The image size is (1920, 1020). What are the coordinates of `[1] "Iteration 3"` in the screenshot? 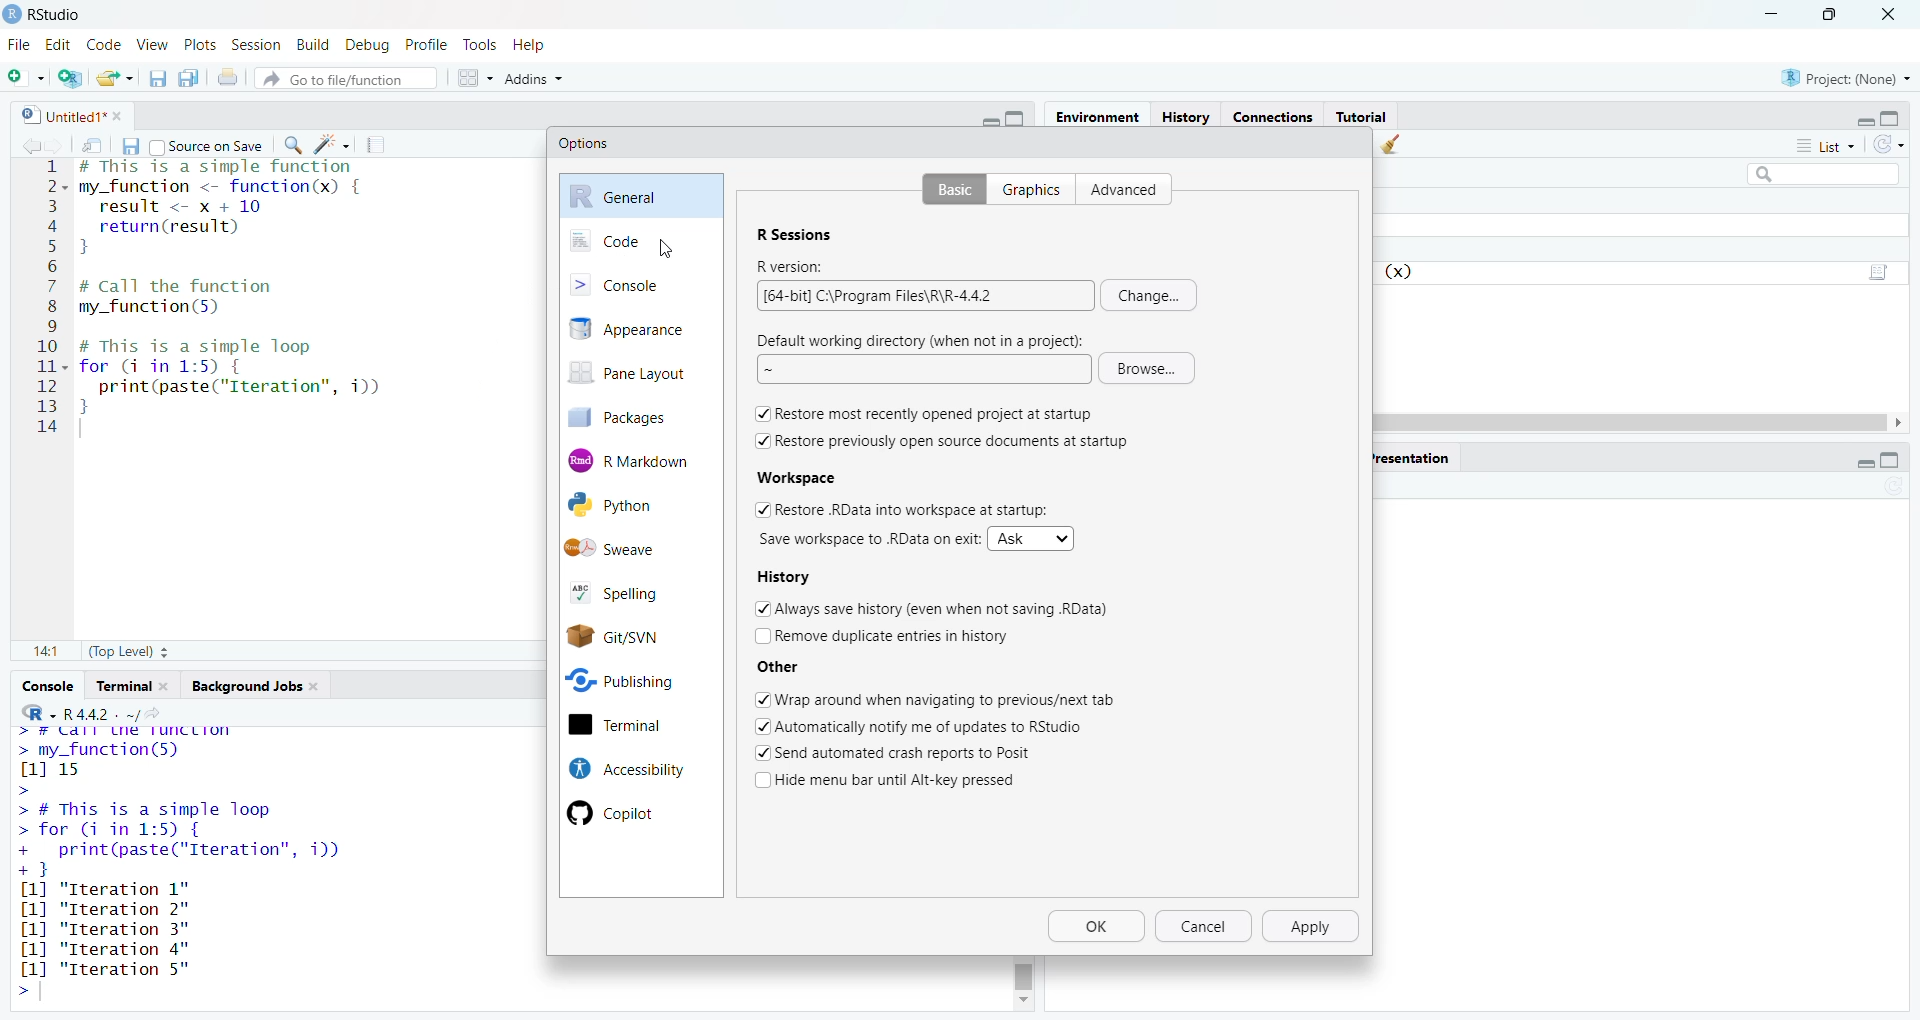 It's located at (102, 949).